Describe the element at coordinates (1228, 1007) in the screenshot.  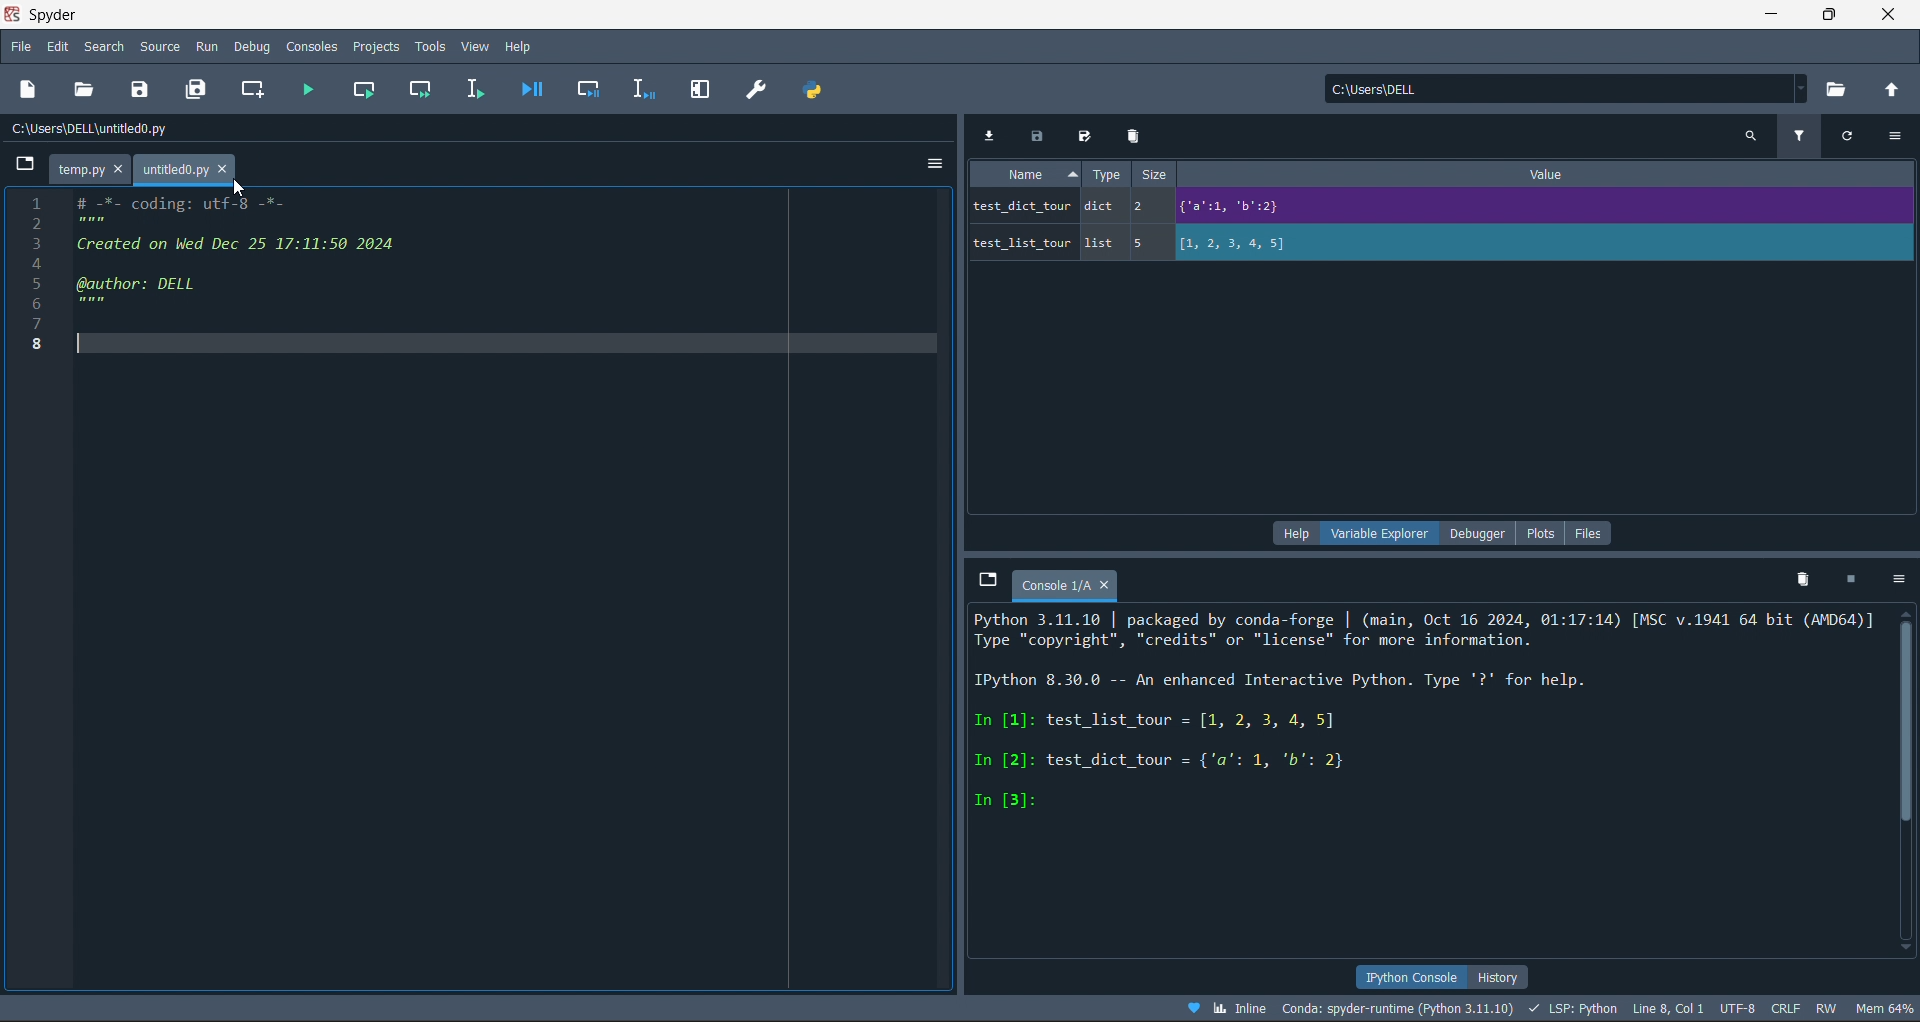
I see `Inline` at that location.